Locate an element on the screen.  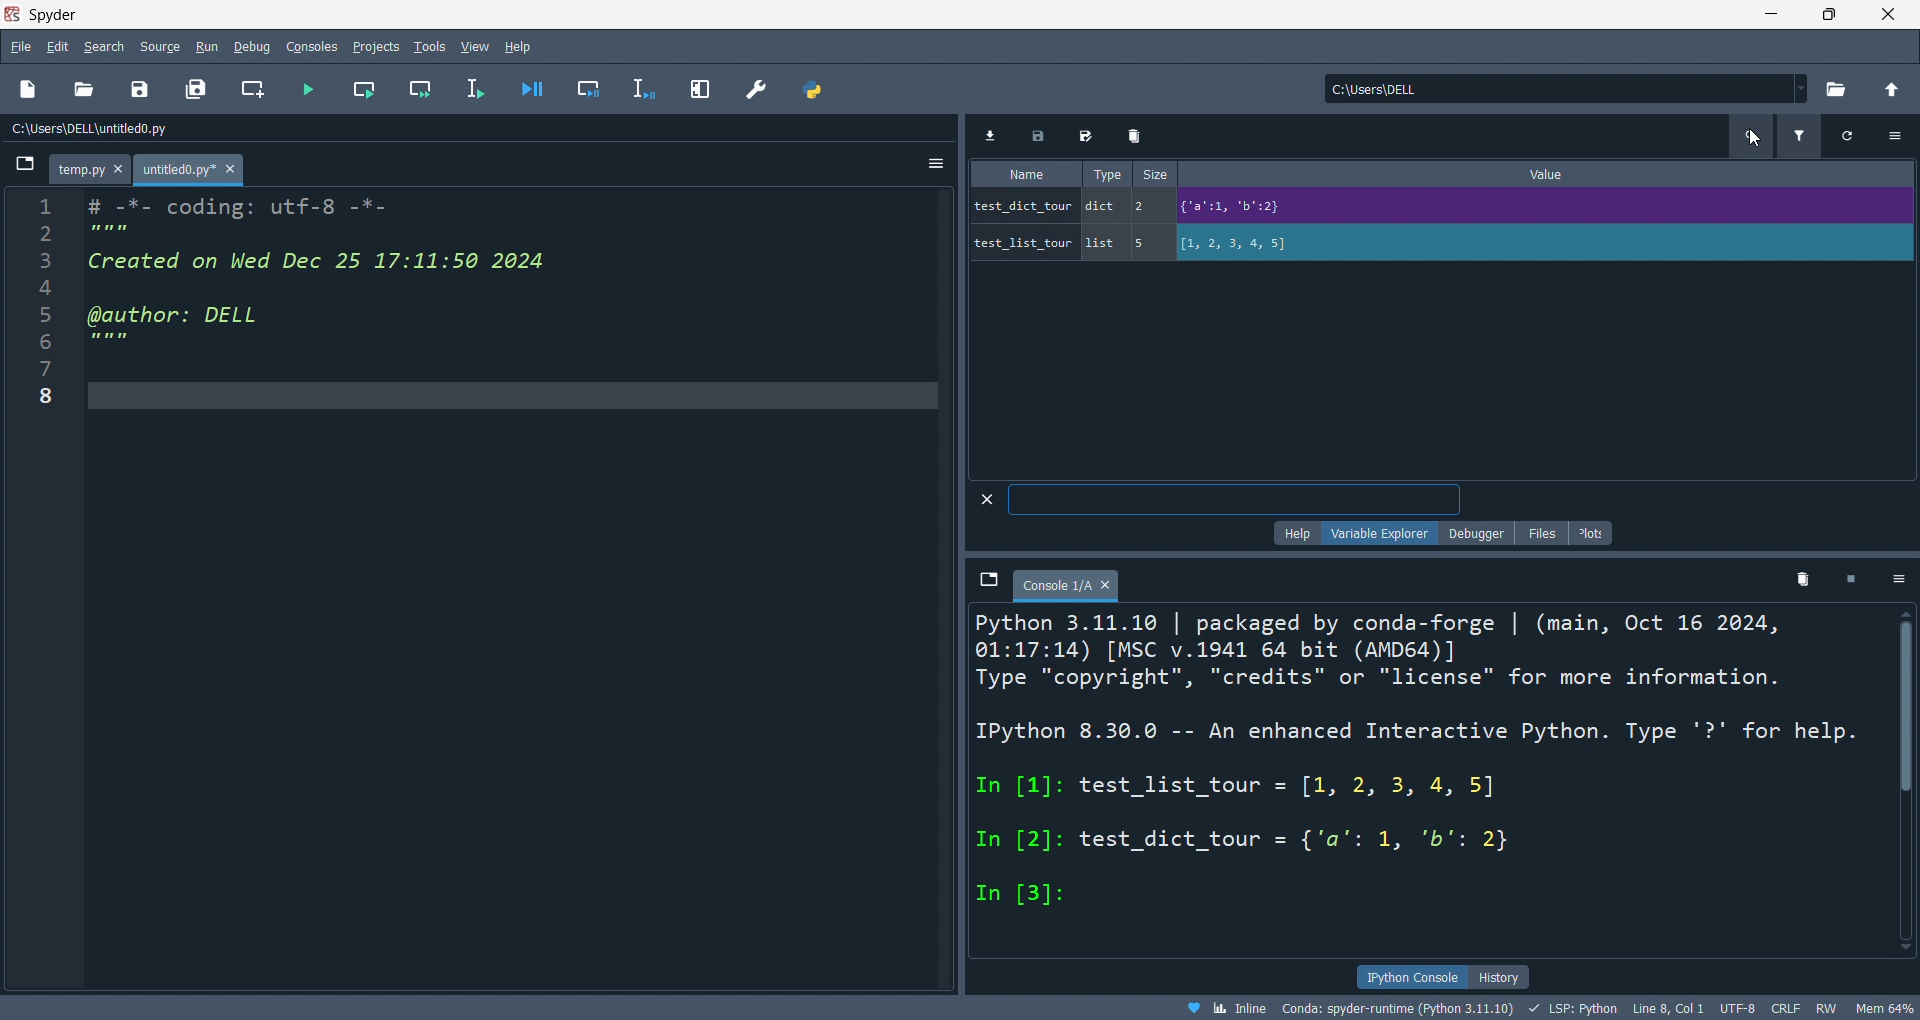
options is located at coordinates (928, 162).